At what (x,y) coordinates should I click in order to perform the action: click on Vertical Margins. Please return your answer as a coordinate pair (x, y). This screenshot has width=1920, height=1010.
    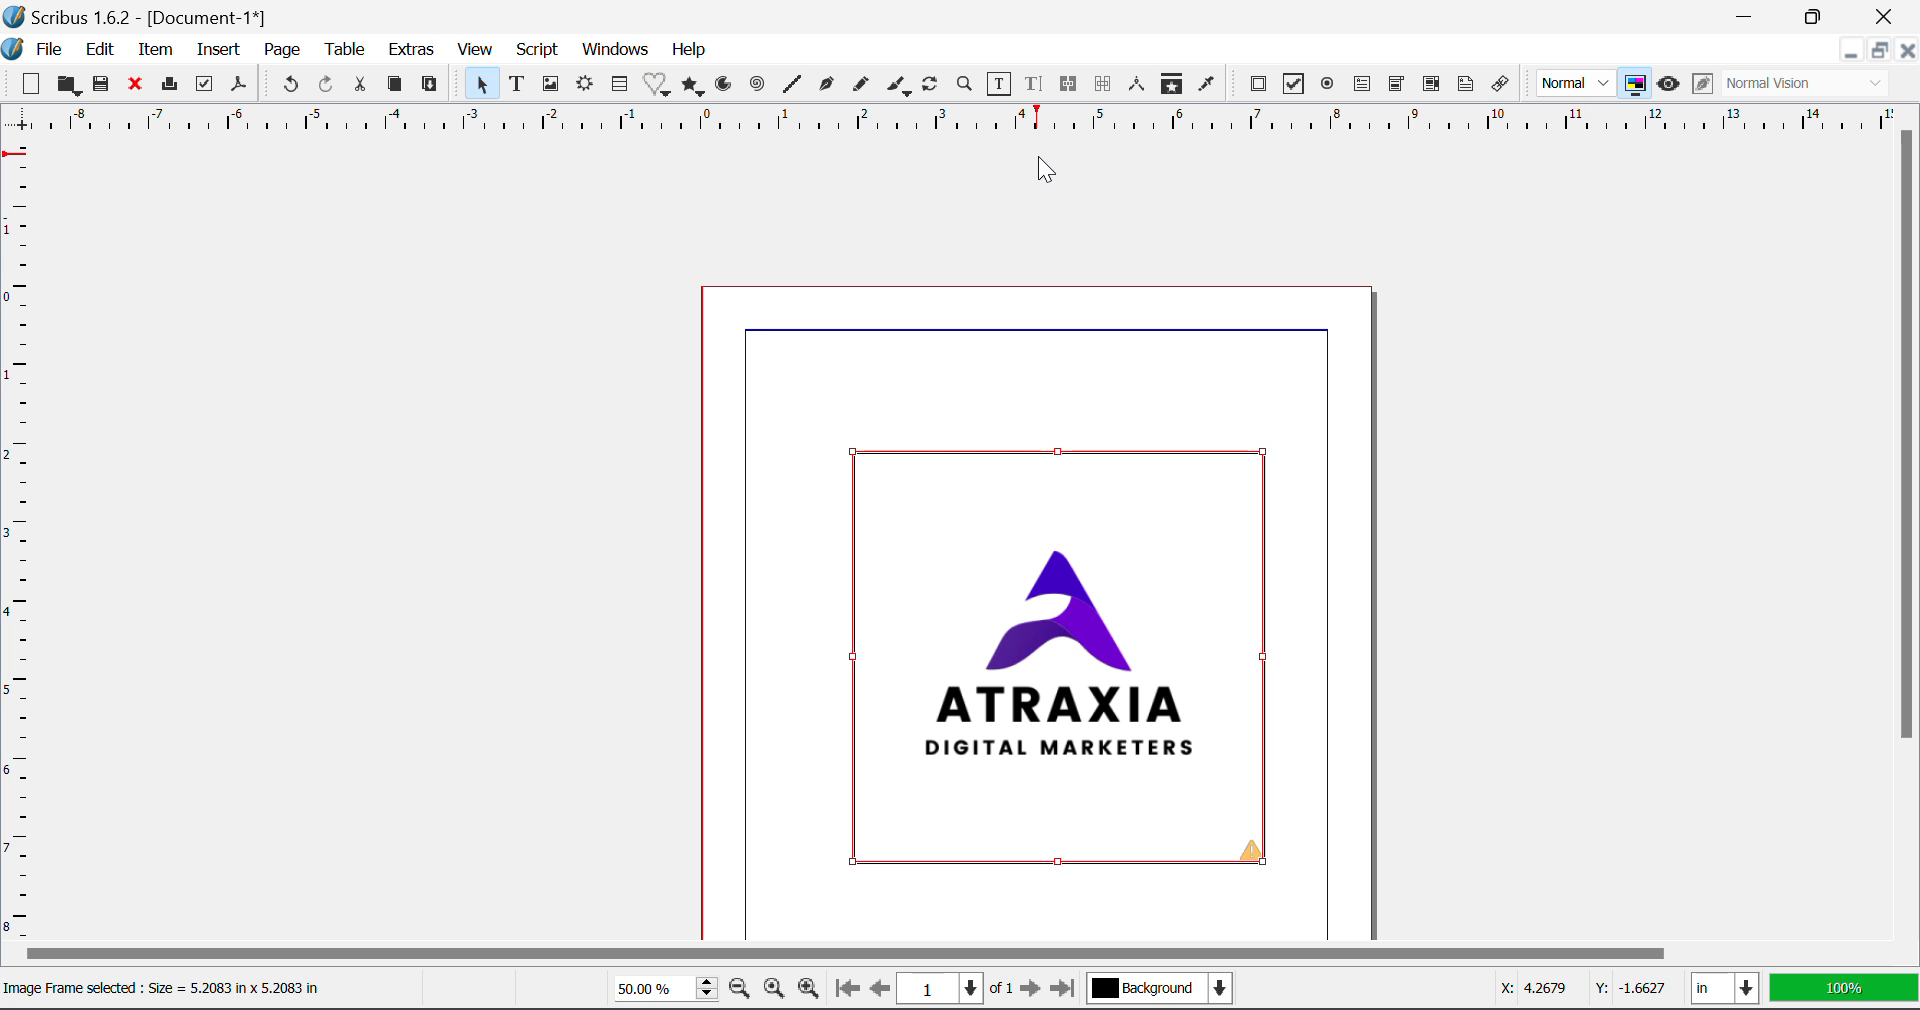
    Looking at the image, I should click on (960, 121).